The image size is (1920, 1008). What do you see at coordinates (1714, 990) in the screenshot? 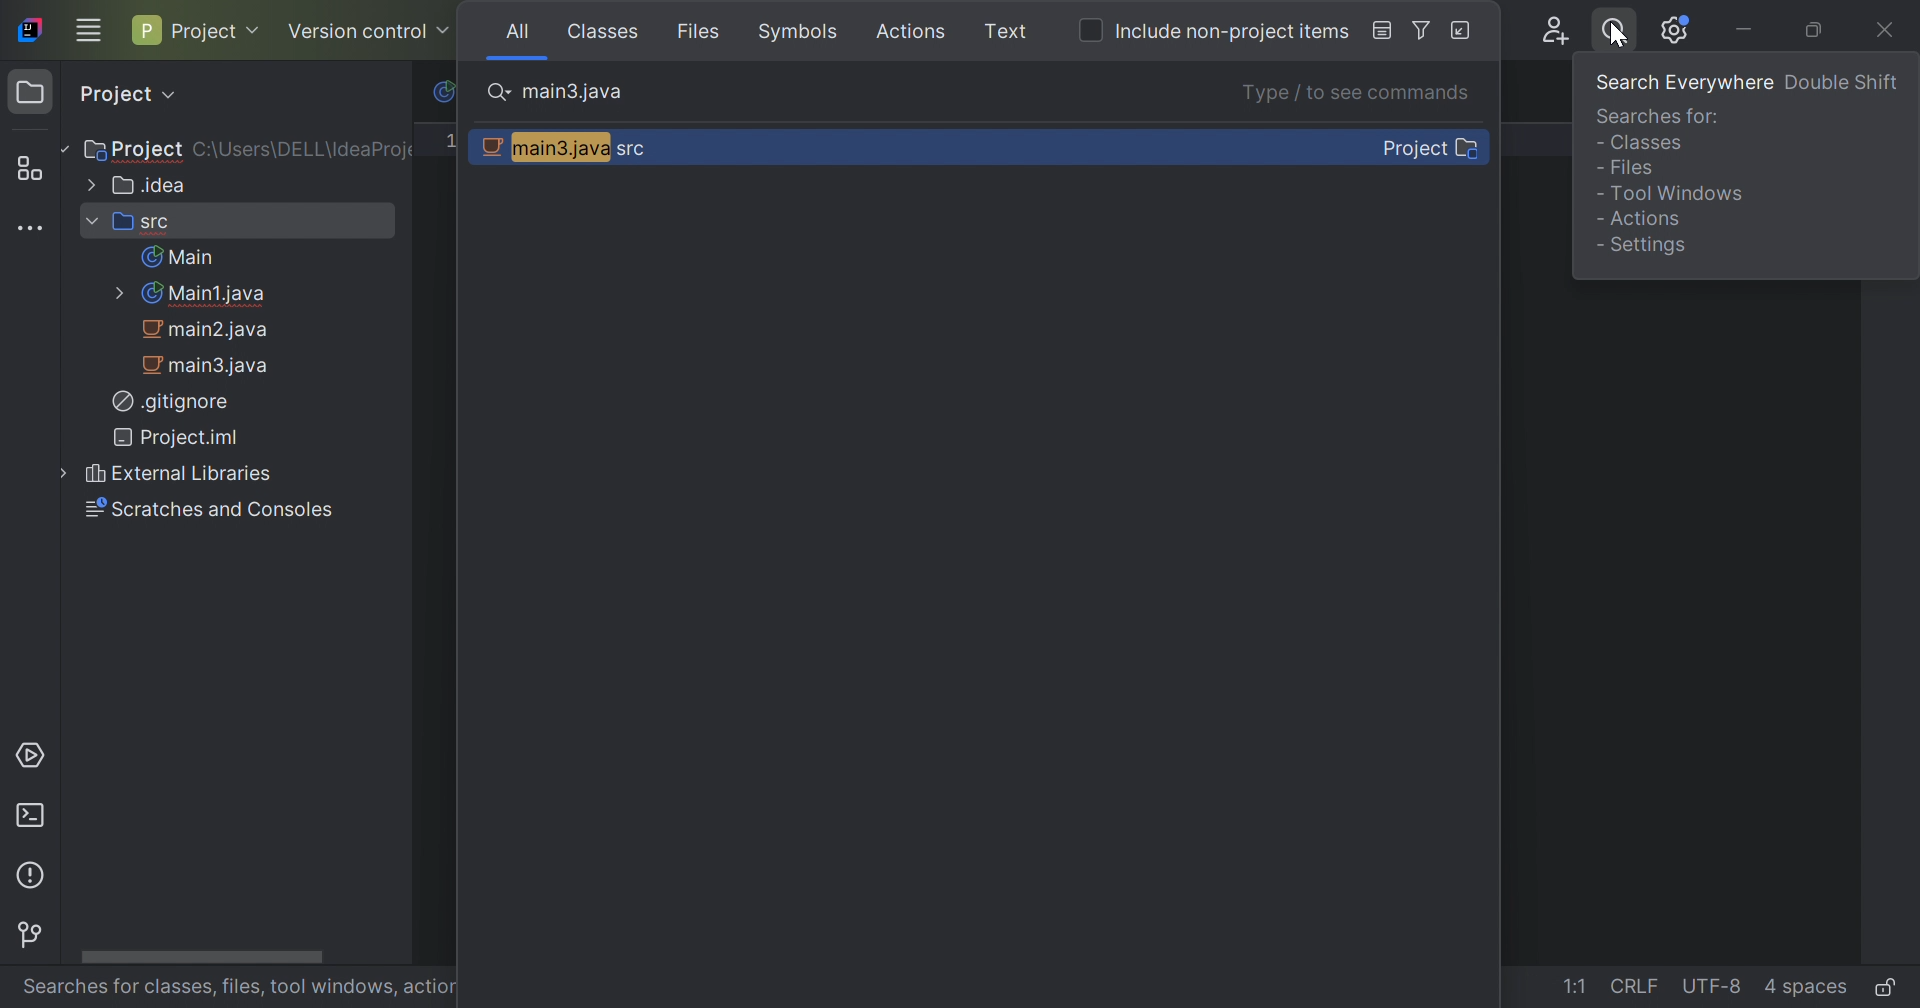
I see `UTF-8` at bounding box center [1714, 990].